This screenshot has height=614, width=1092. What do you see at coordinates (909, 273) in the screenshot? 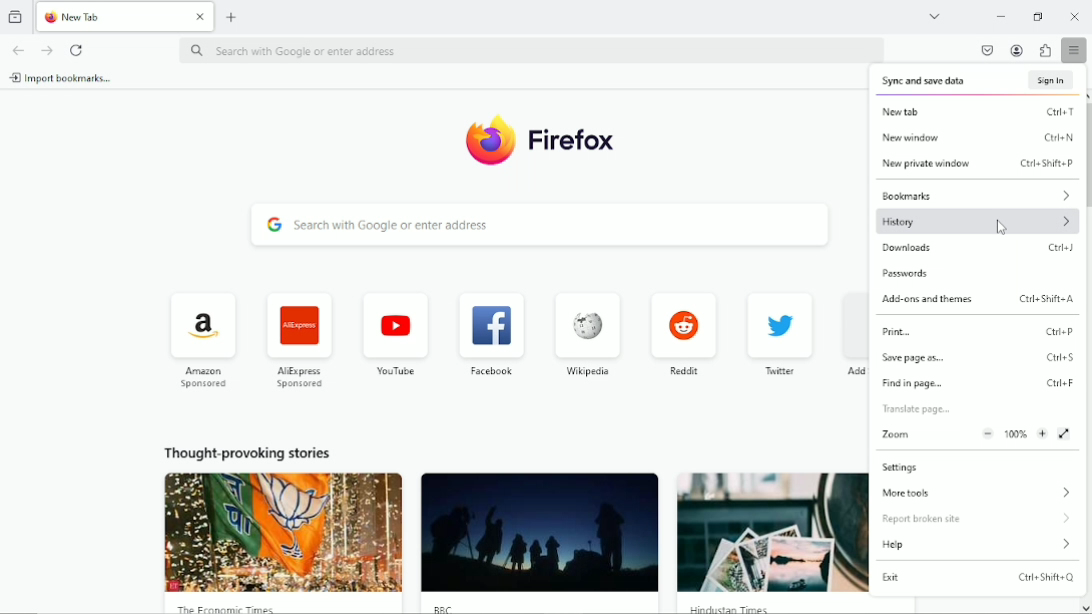
I see `passwords` at bounding box center [909, 273].